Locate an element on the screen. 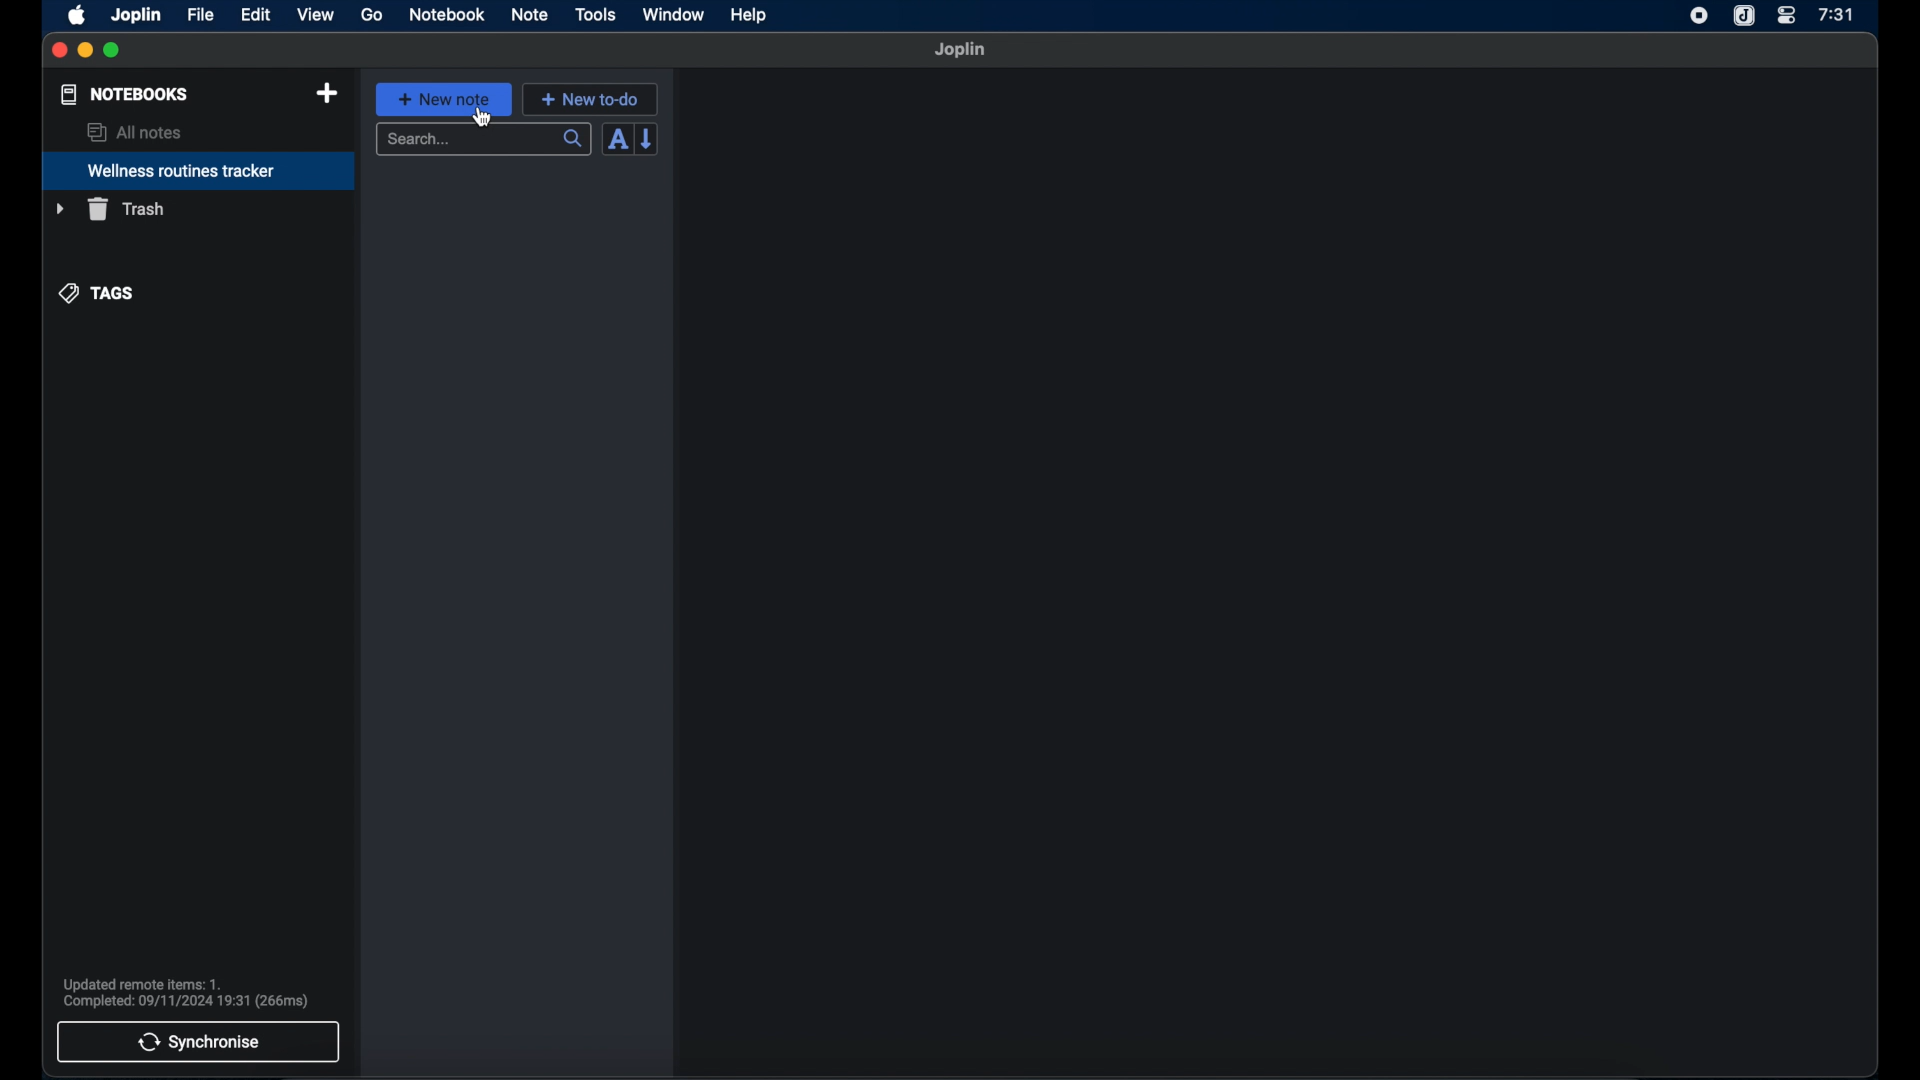 This screenshot has width=1920, height=1080. help is located at coordinates (750, 15).